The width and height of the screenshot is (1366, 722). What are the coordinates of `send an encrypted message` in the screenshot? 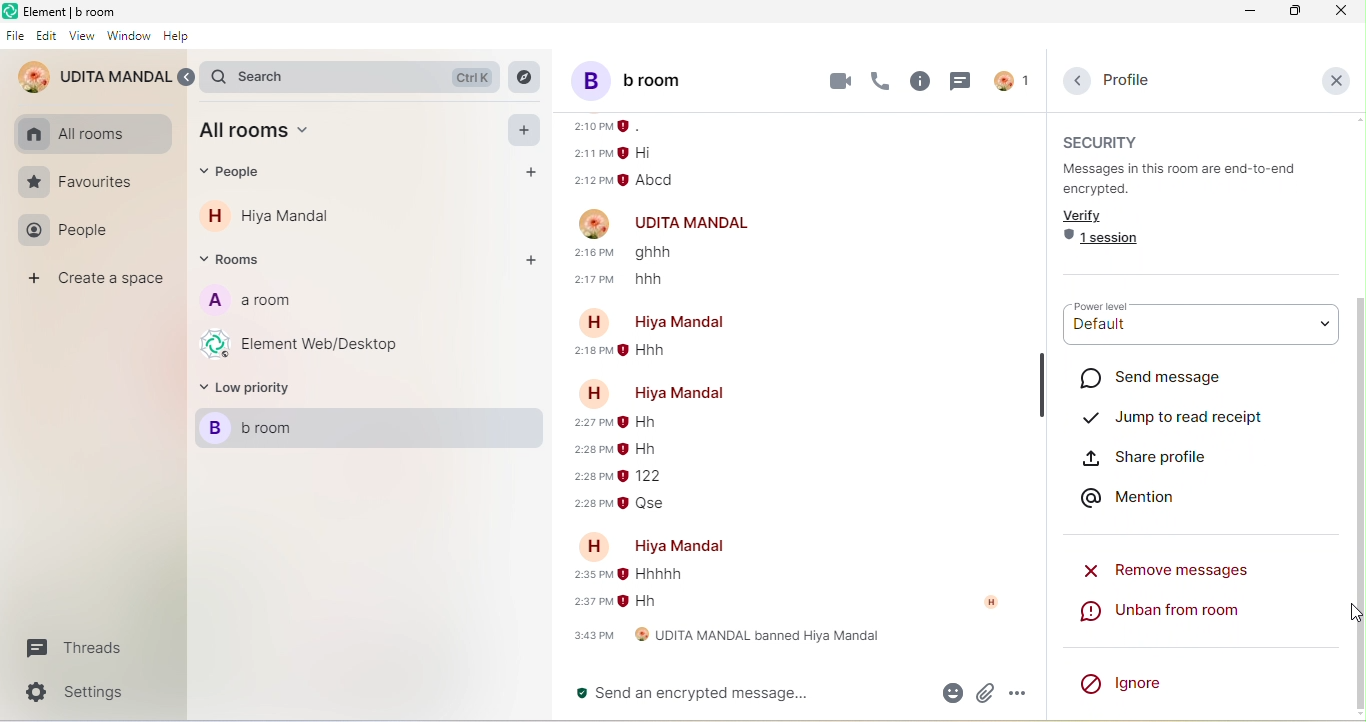 It's located at (744, 694).